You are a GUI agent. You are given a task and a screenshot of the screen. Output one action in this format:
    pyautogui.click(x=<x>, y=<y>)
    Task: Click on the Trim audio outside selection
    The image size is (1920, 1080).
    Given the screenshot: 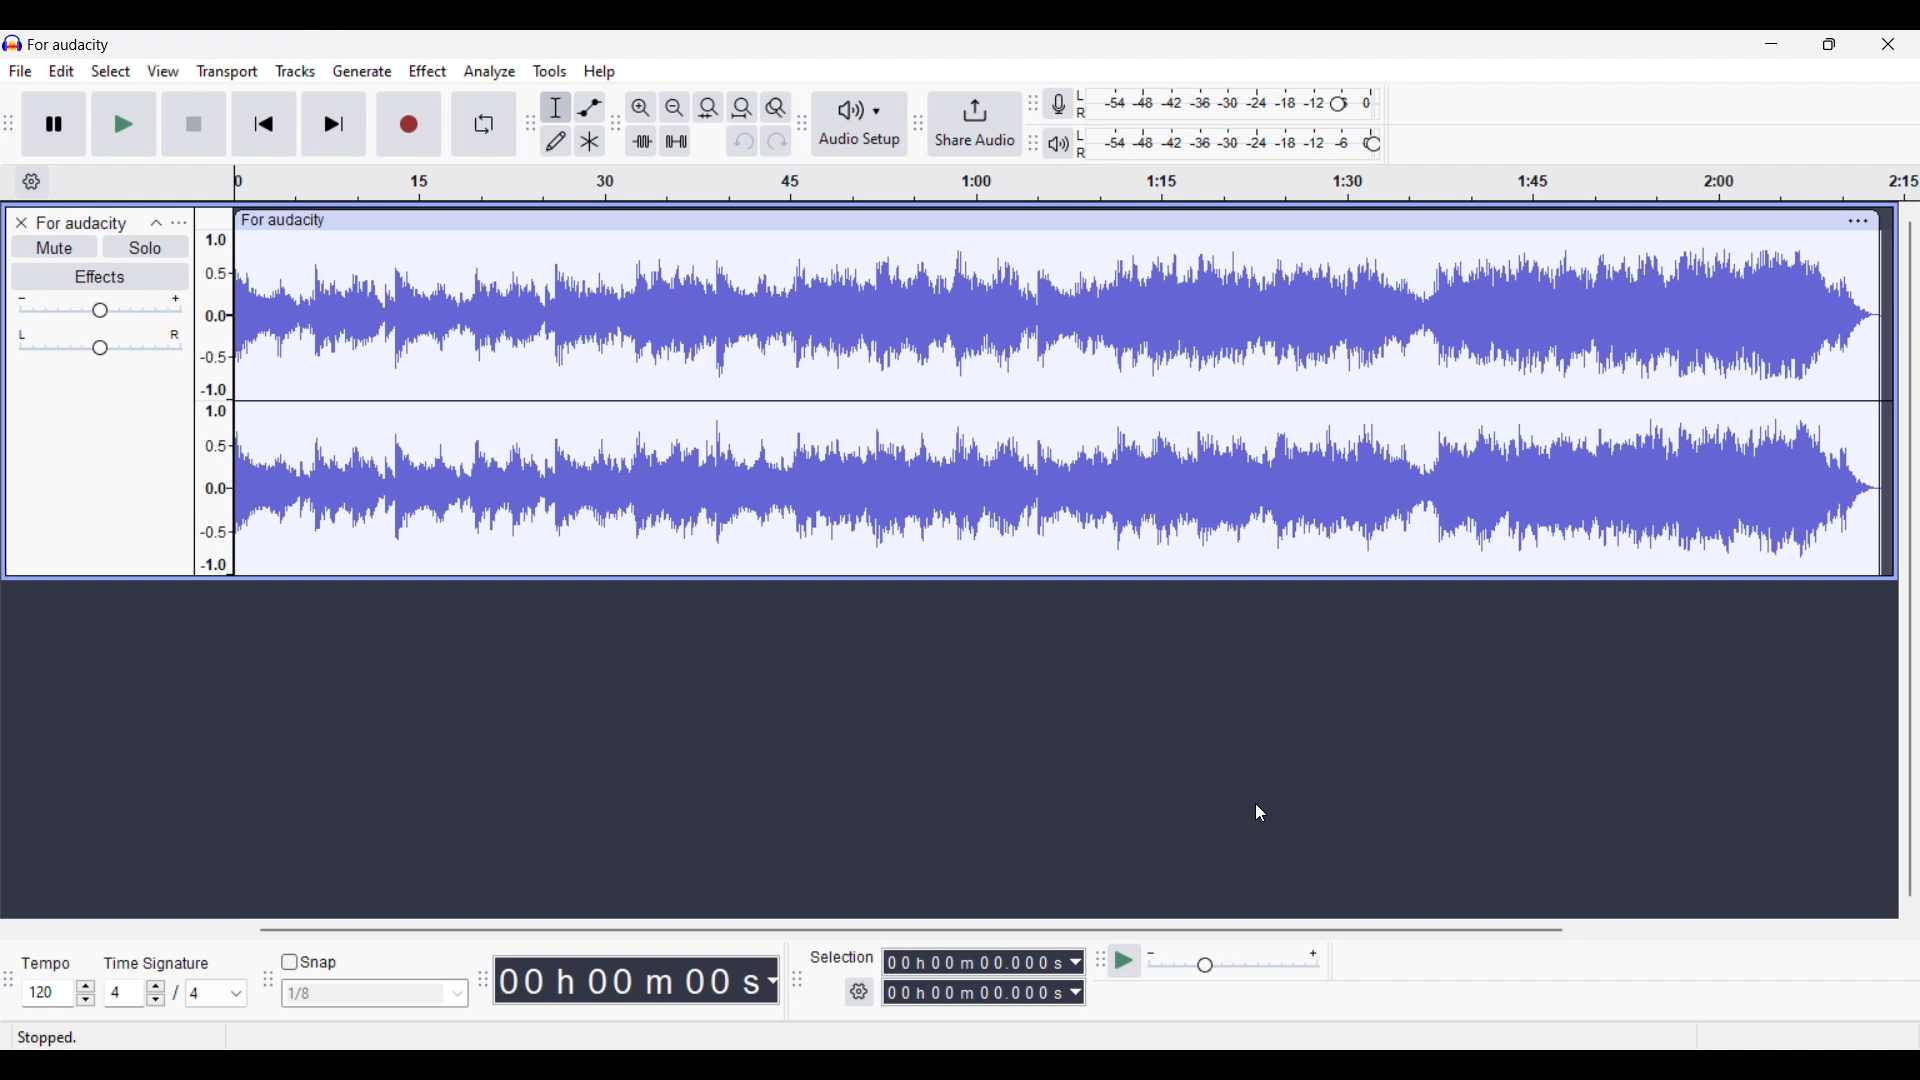 What is the action you would take?
    pyautogui.click(x=641, y=141)
    